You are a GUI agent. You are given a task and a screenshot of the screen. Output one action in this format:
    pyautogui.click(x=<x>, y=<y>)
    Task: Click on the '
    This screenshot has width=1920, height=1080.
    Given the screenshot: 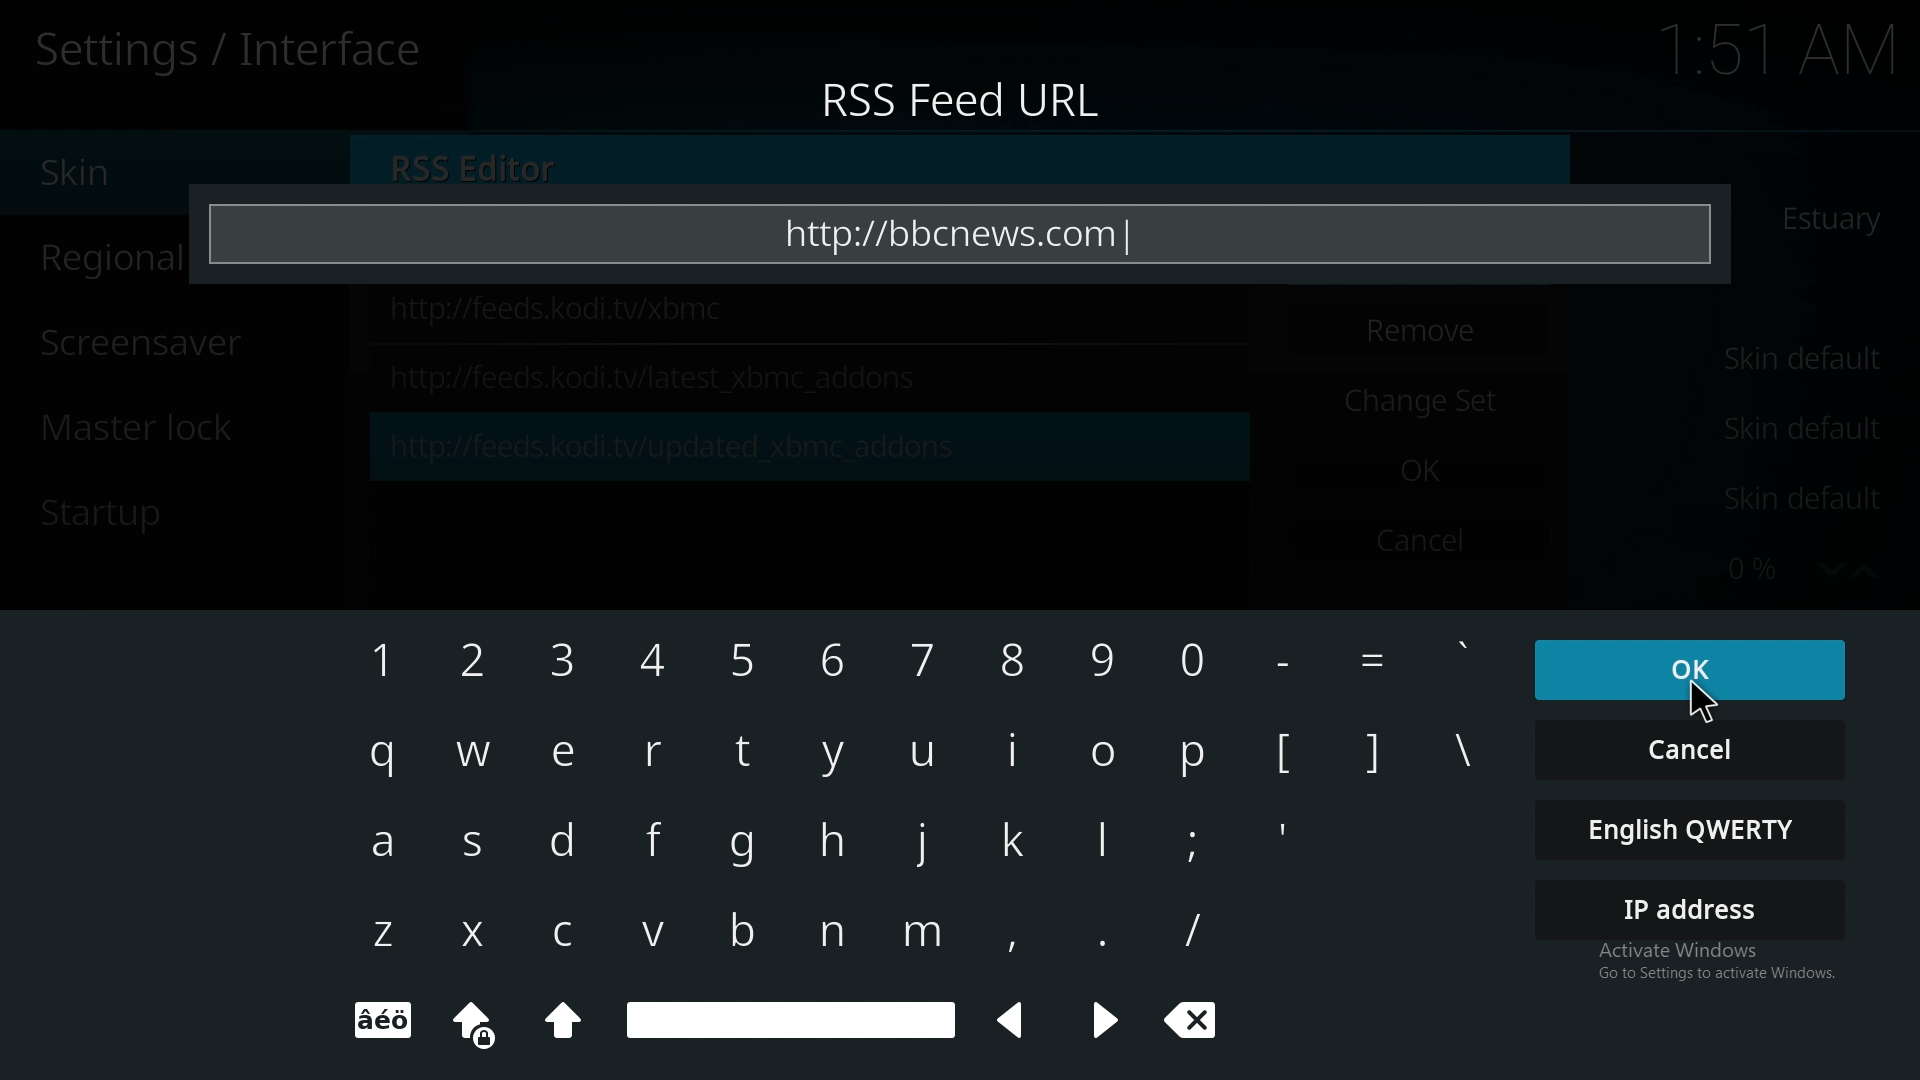 What is the action you would take?
    pyautogui.click(x=1286, y=835)
    